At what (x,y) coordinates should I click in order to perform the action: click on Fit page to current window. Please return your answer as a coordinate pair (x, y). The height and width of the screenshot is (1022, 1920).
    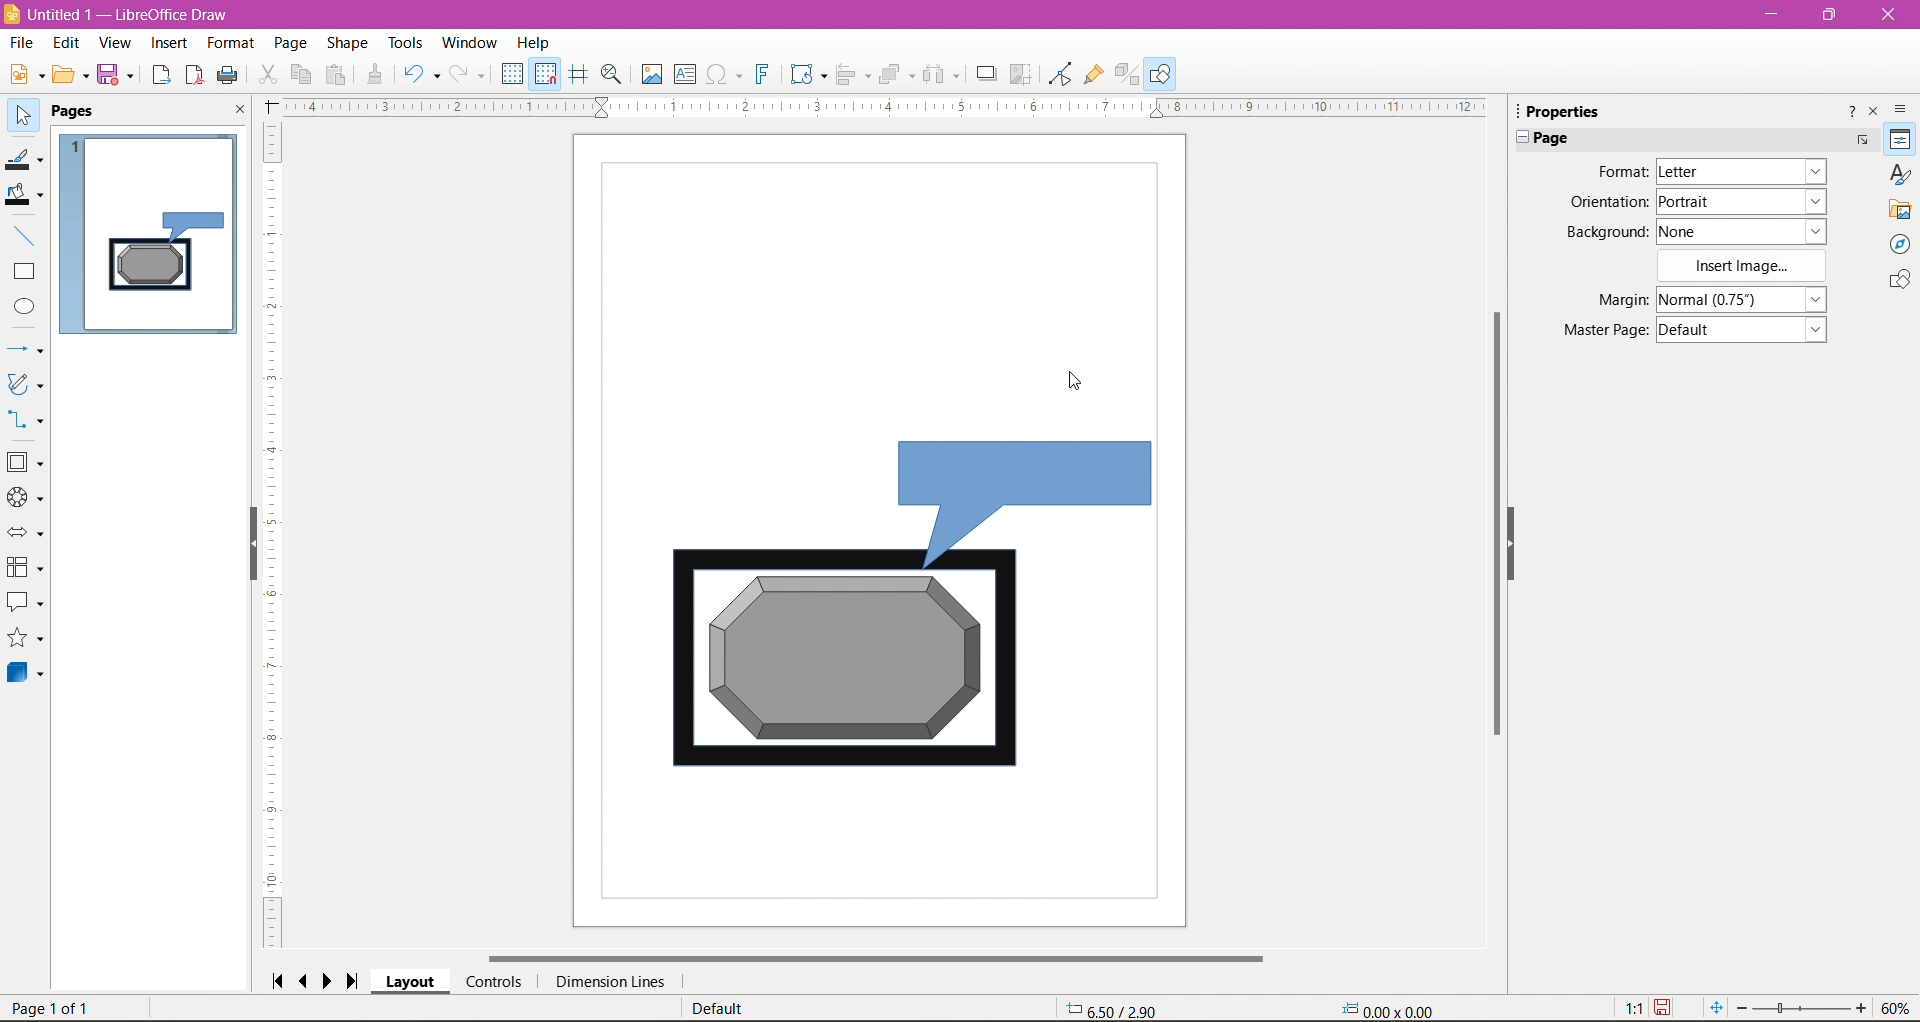
    Looking at the image, I should click on (1715, 1008).